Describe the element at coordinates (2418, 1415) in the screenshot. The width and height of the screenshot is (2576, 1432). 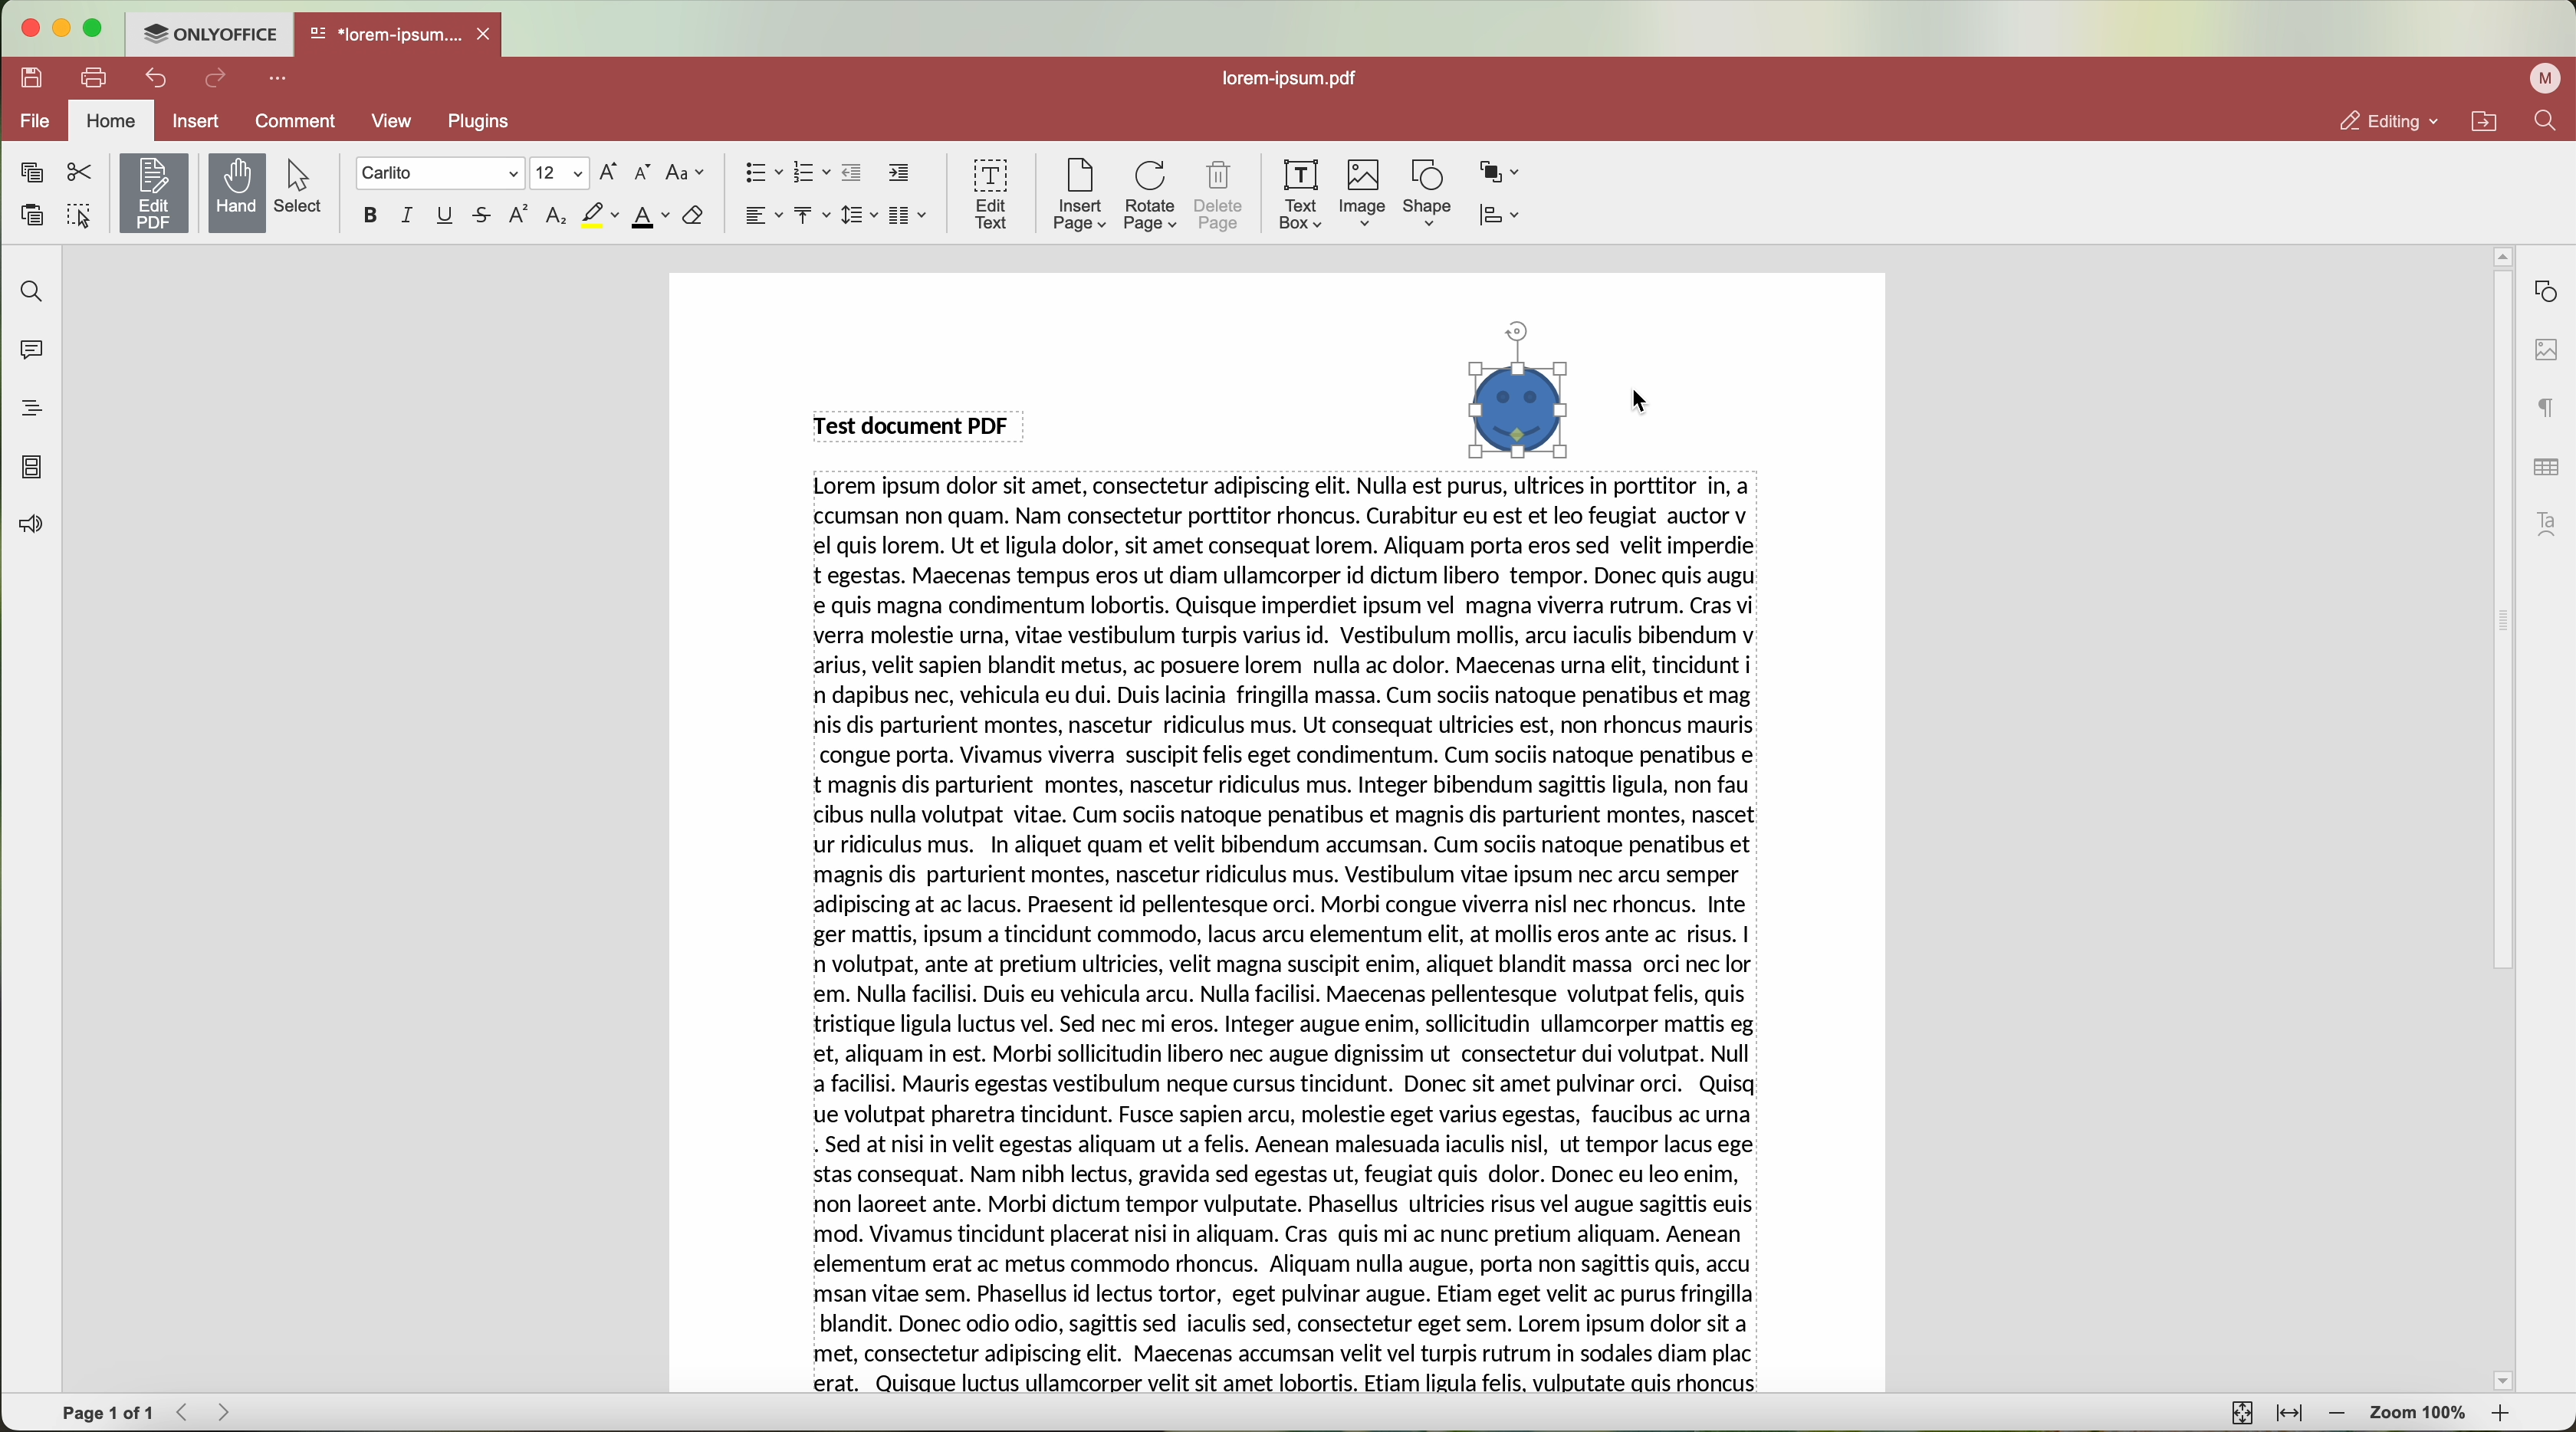
I see `zoom 100%` at that location.